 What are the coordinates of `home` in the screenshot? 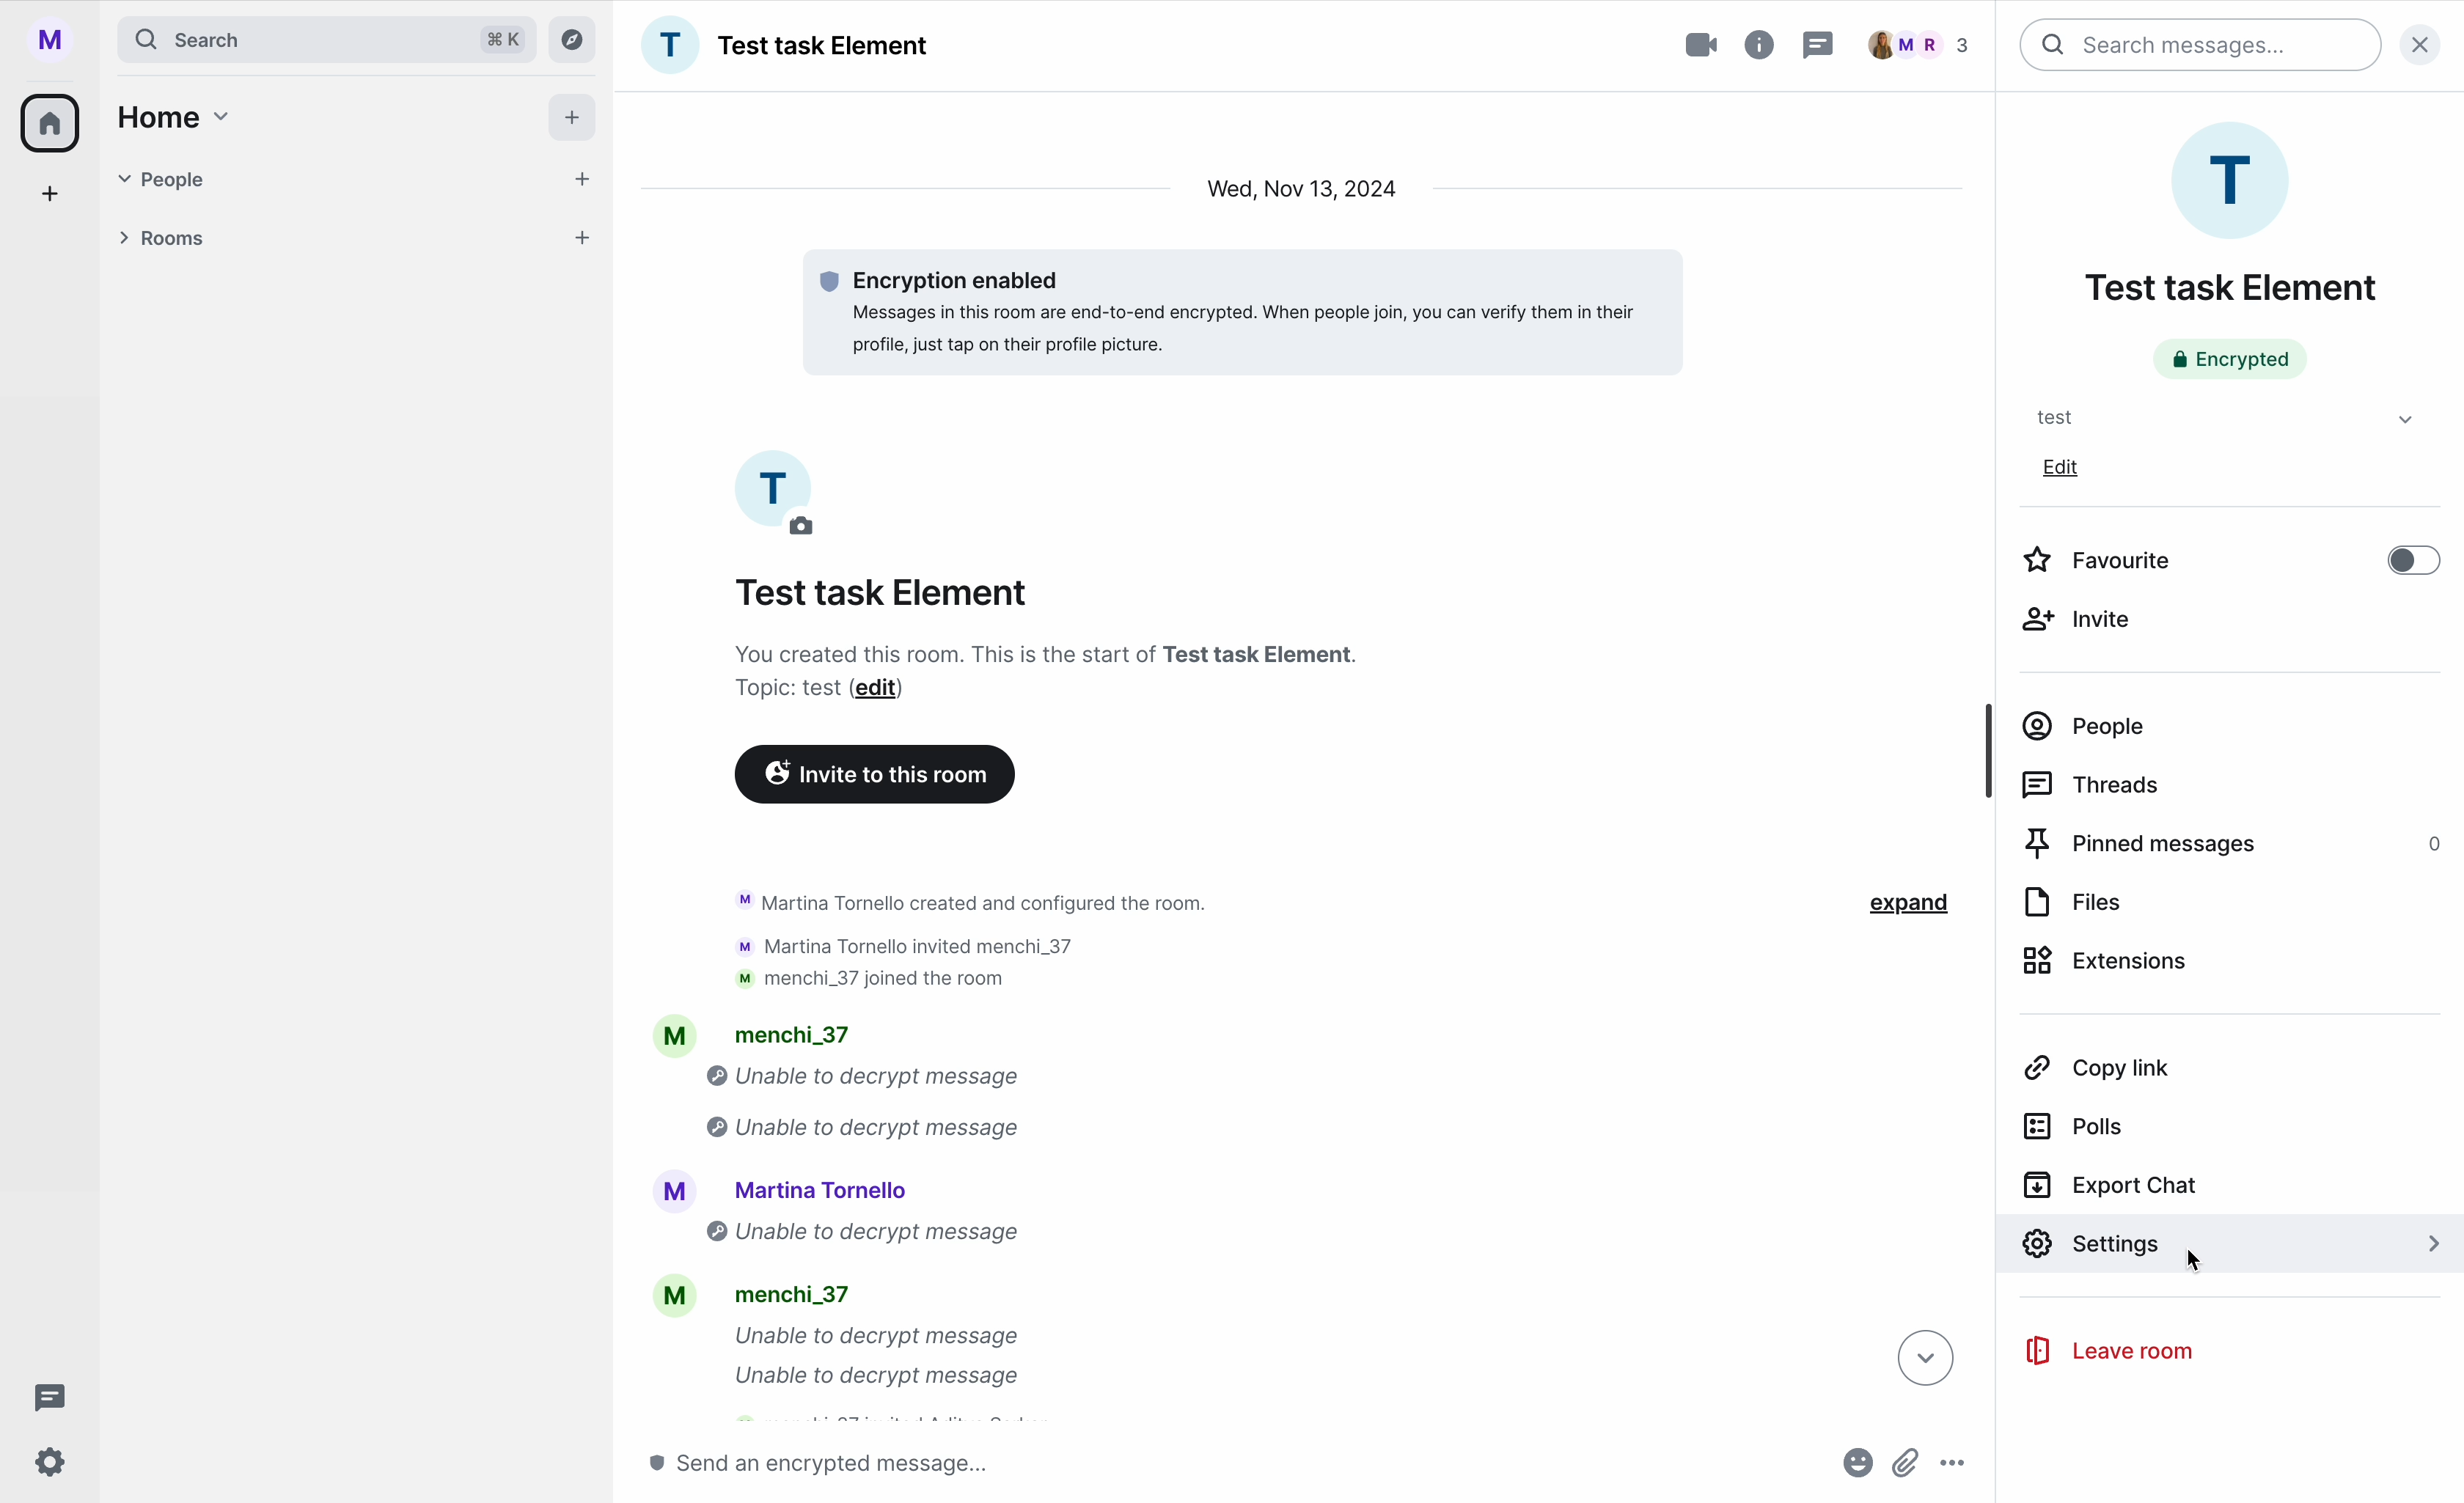 It's located at (178, 117).